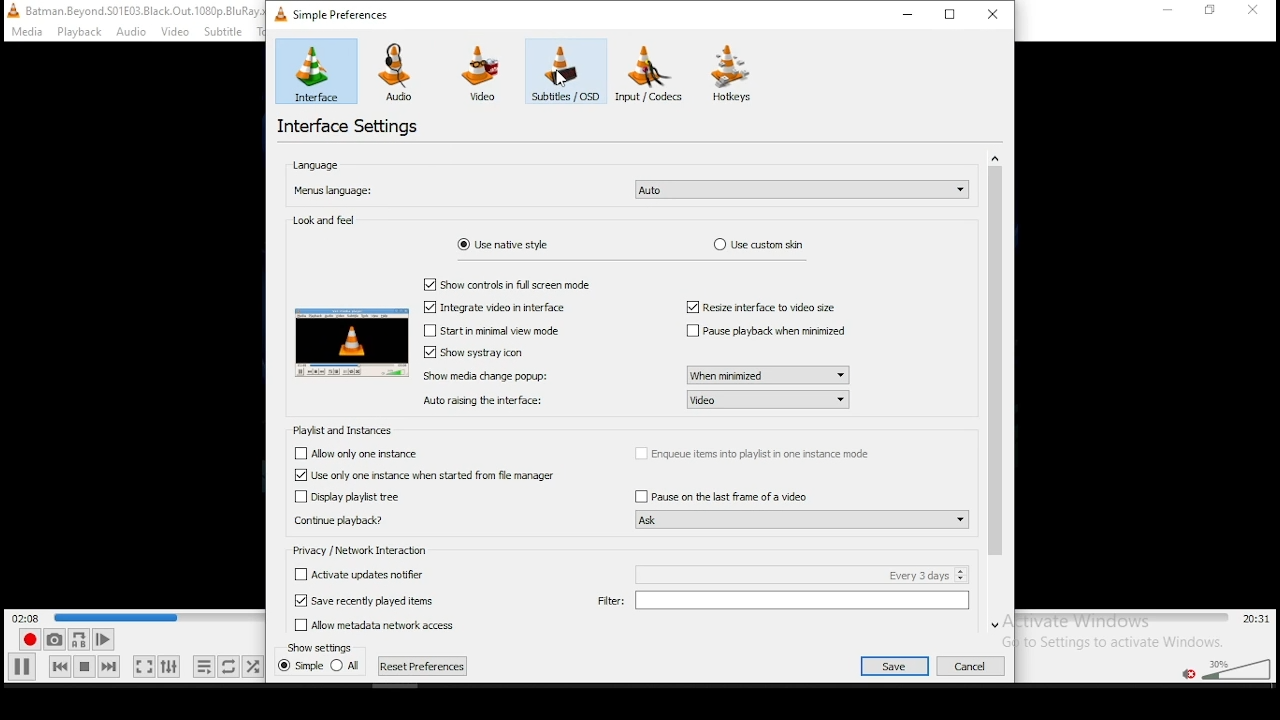 The height and width of the screenshot is (720, 1280). I want to click on , so click(766, 308).